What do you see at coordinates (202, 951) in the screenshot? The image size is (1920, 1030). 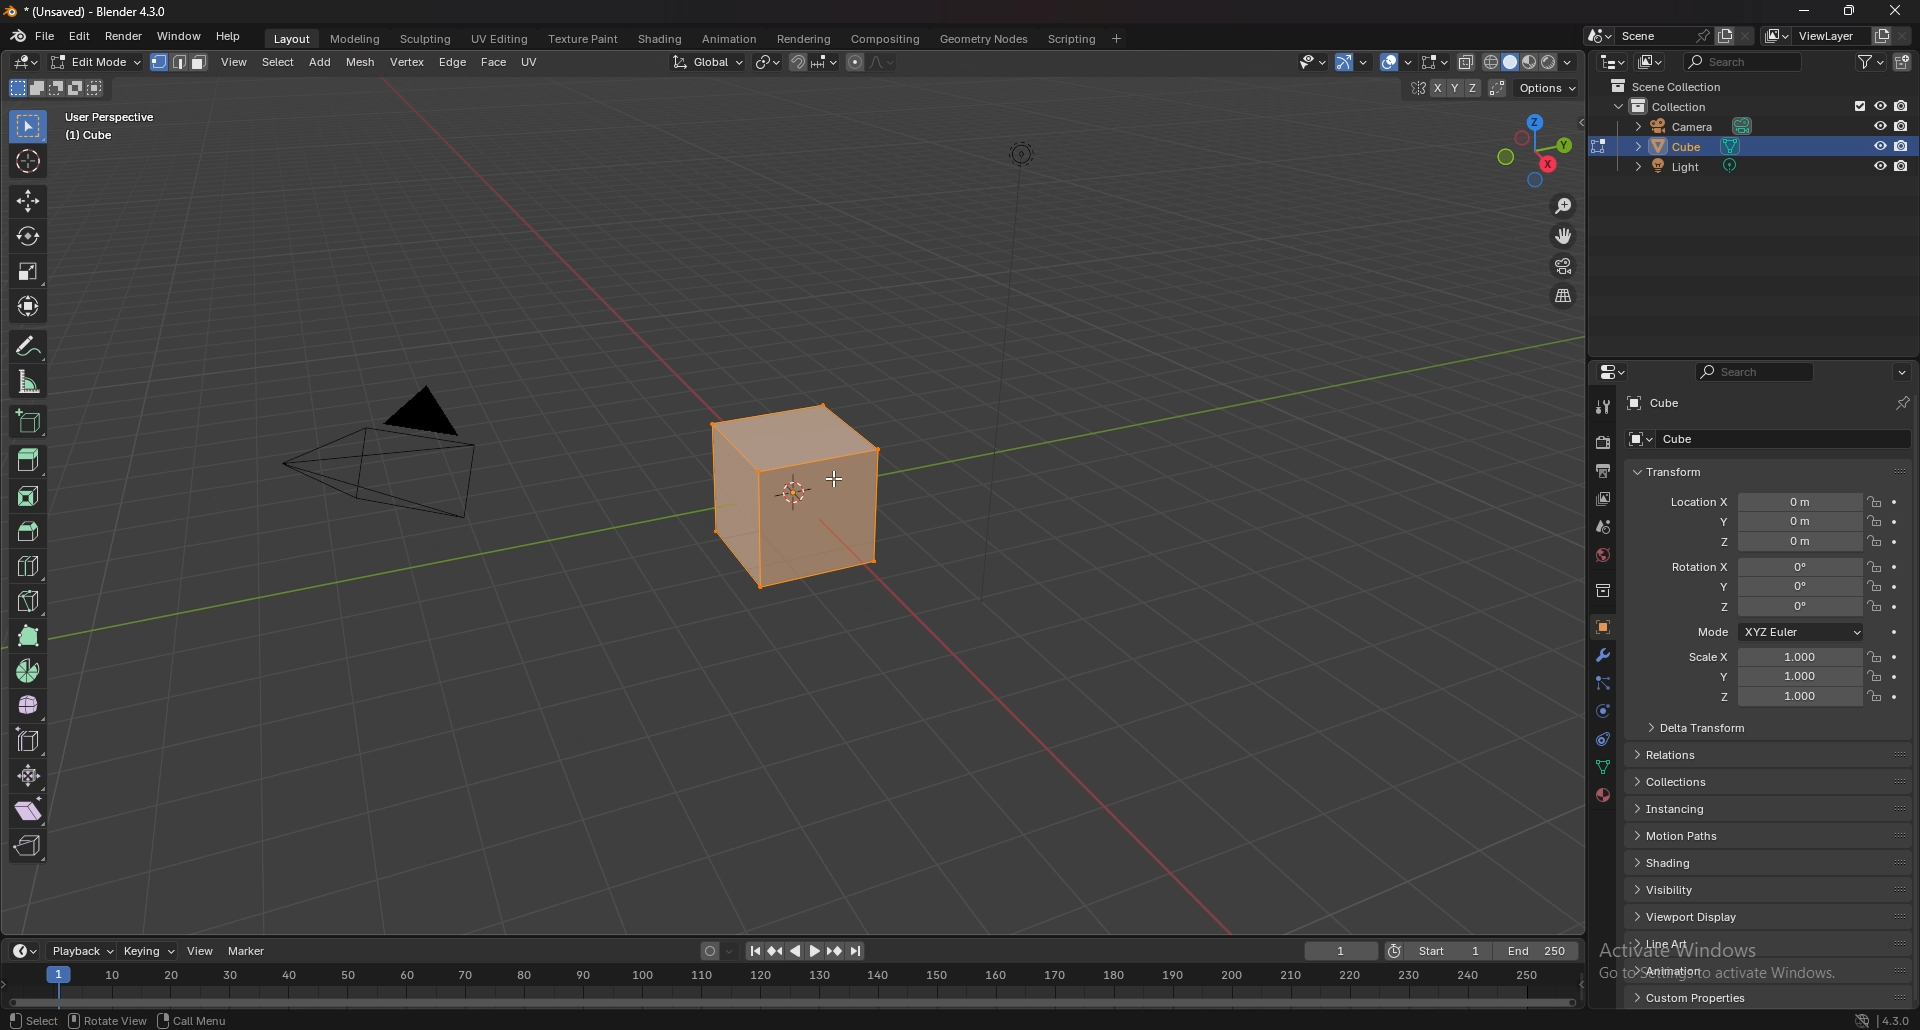 I see `view` at bounding box center [202, 951].